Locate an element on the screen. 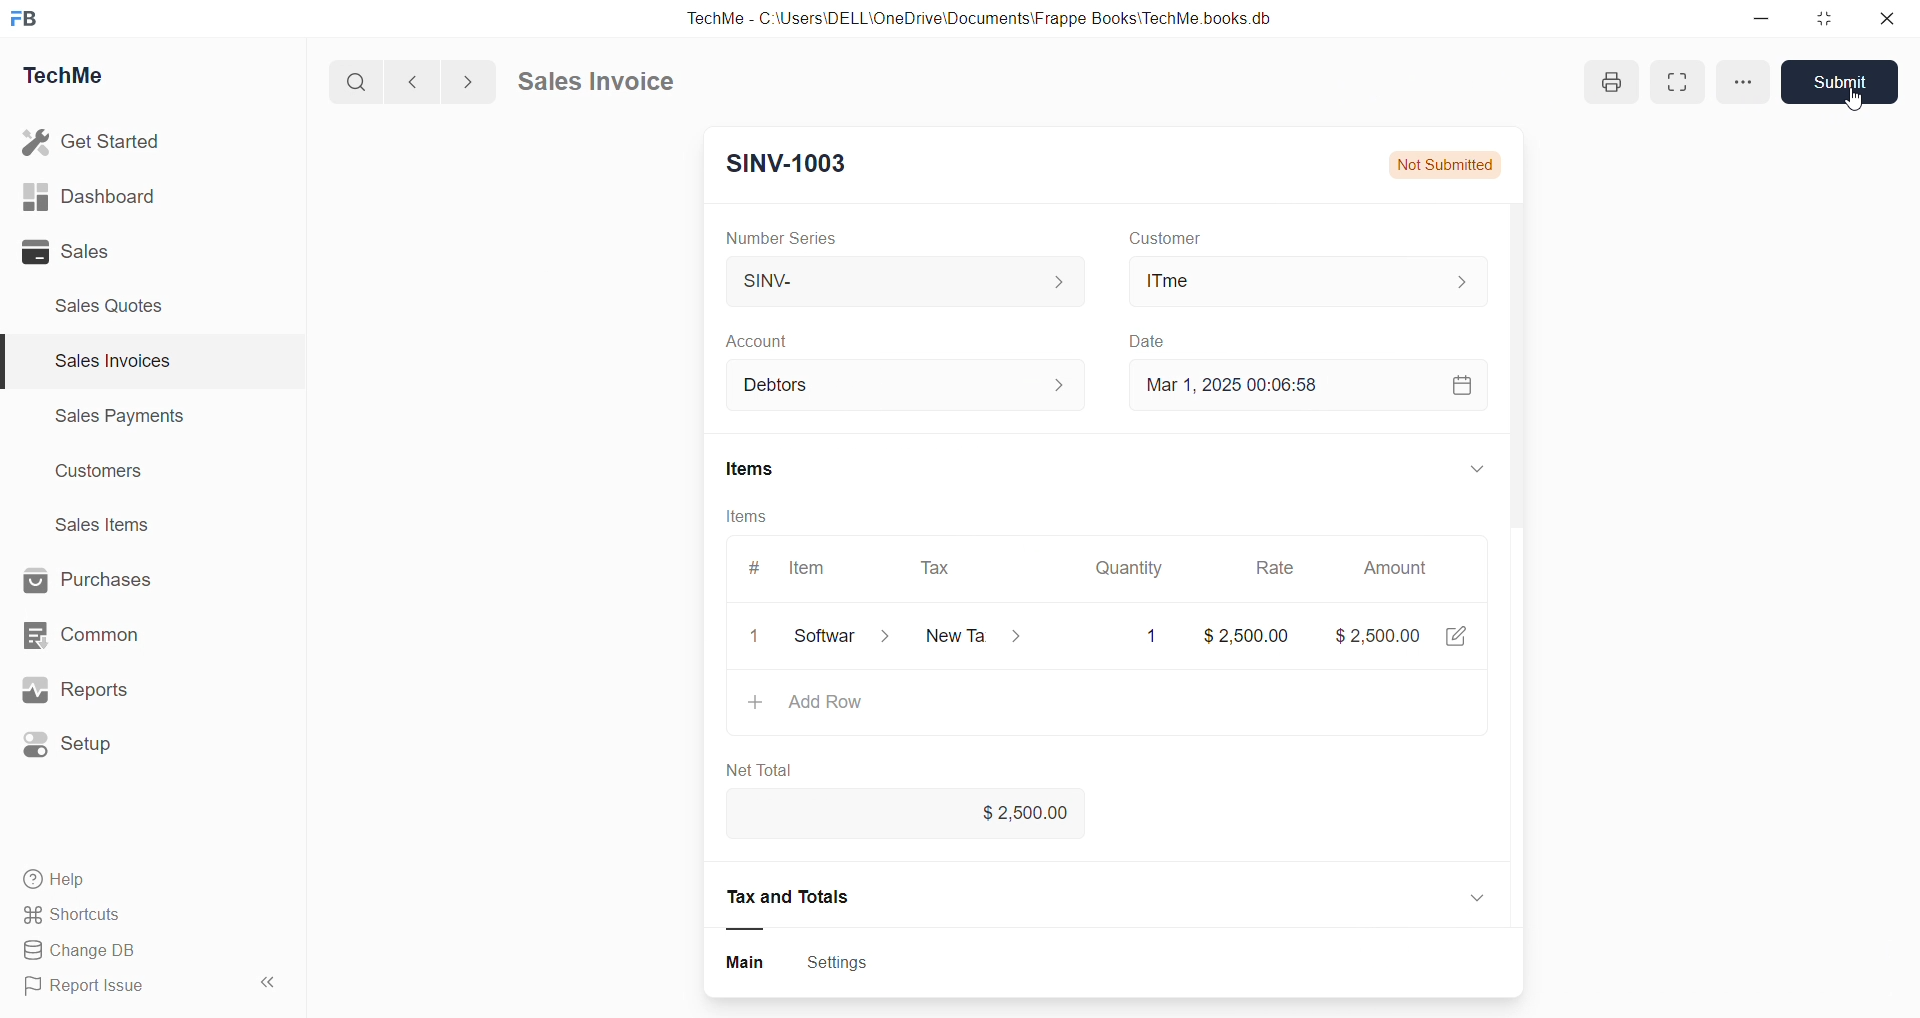 Image resolution: width=1920 pixels, height=1018 pixels. ws Reports is located at coordinates (94, 690).